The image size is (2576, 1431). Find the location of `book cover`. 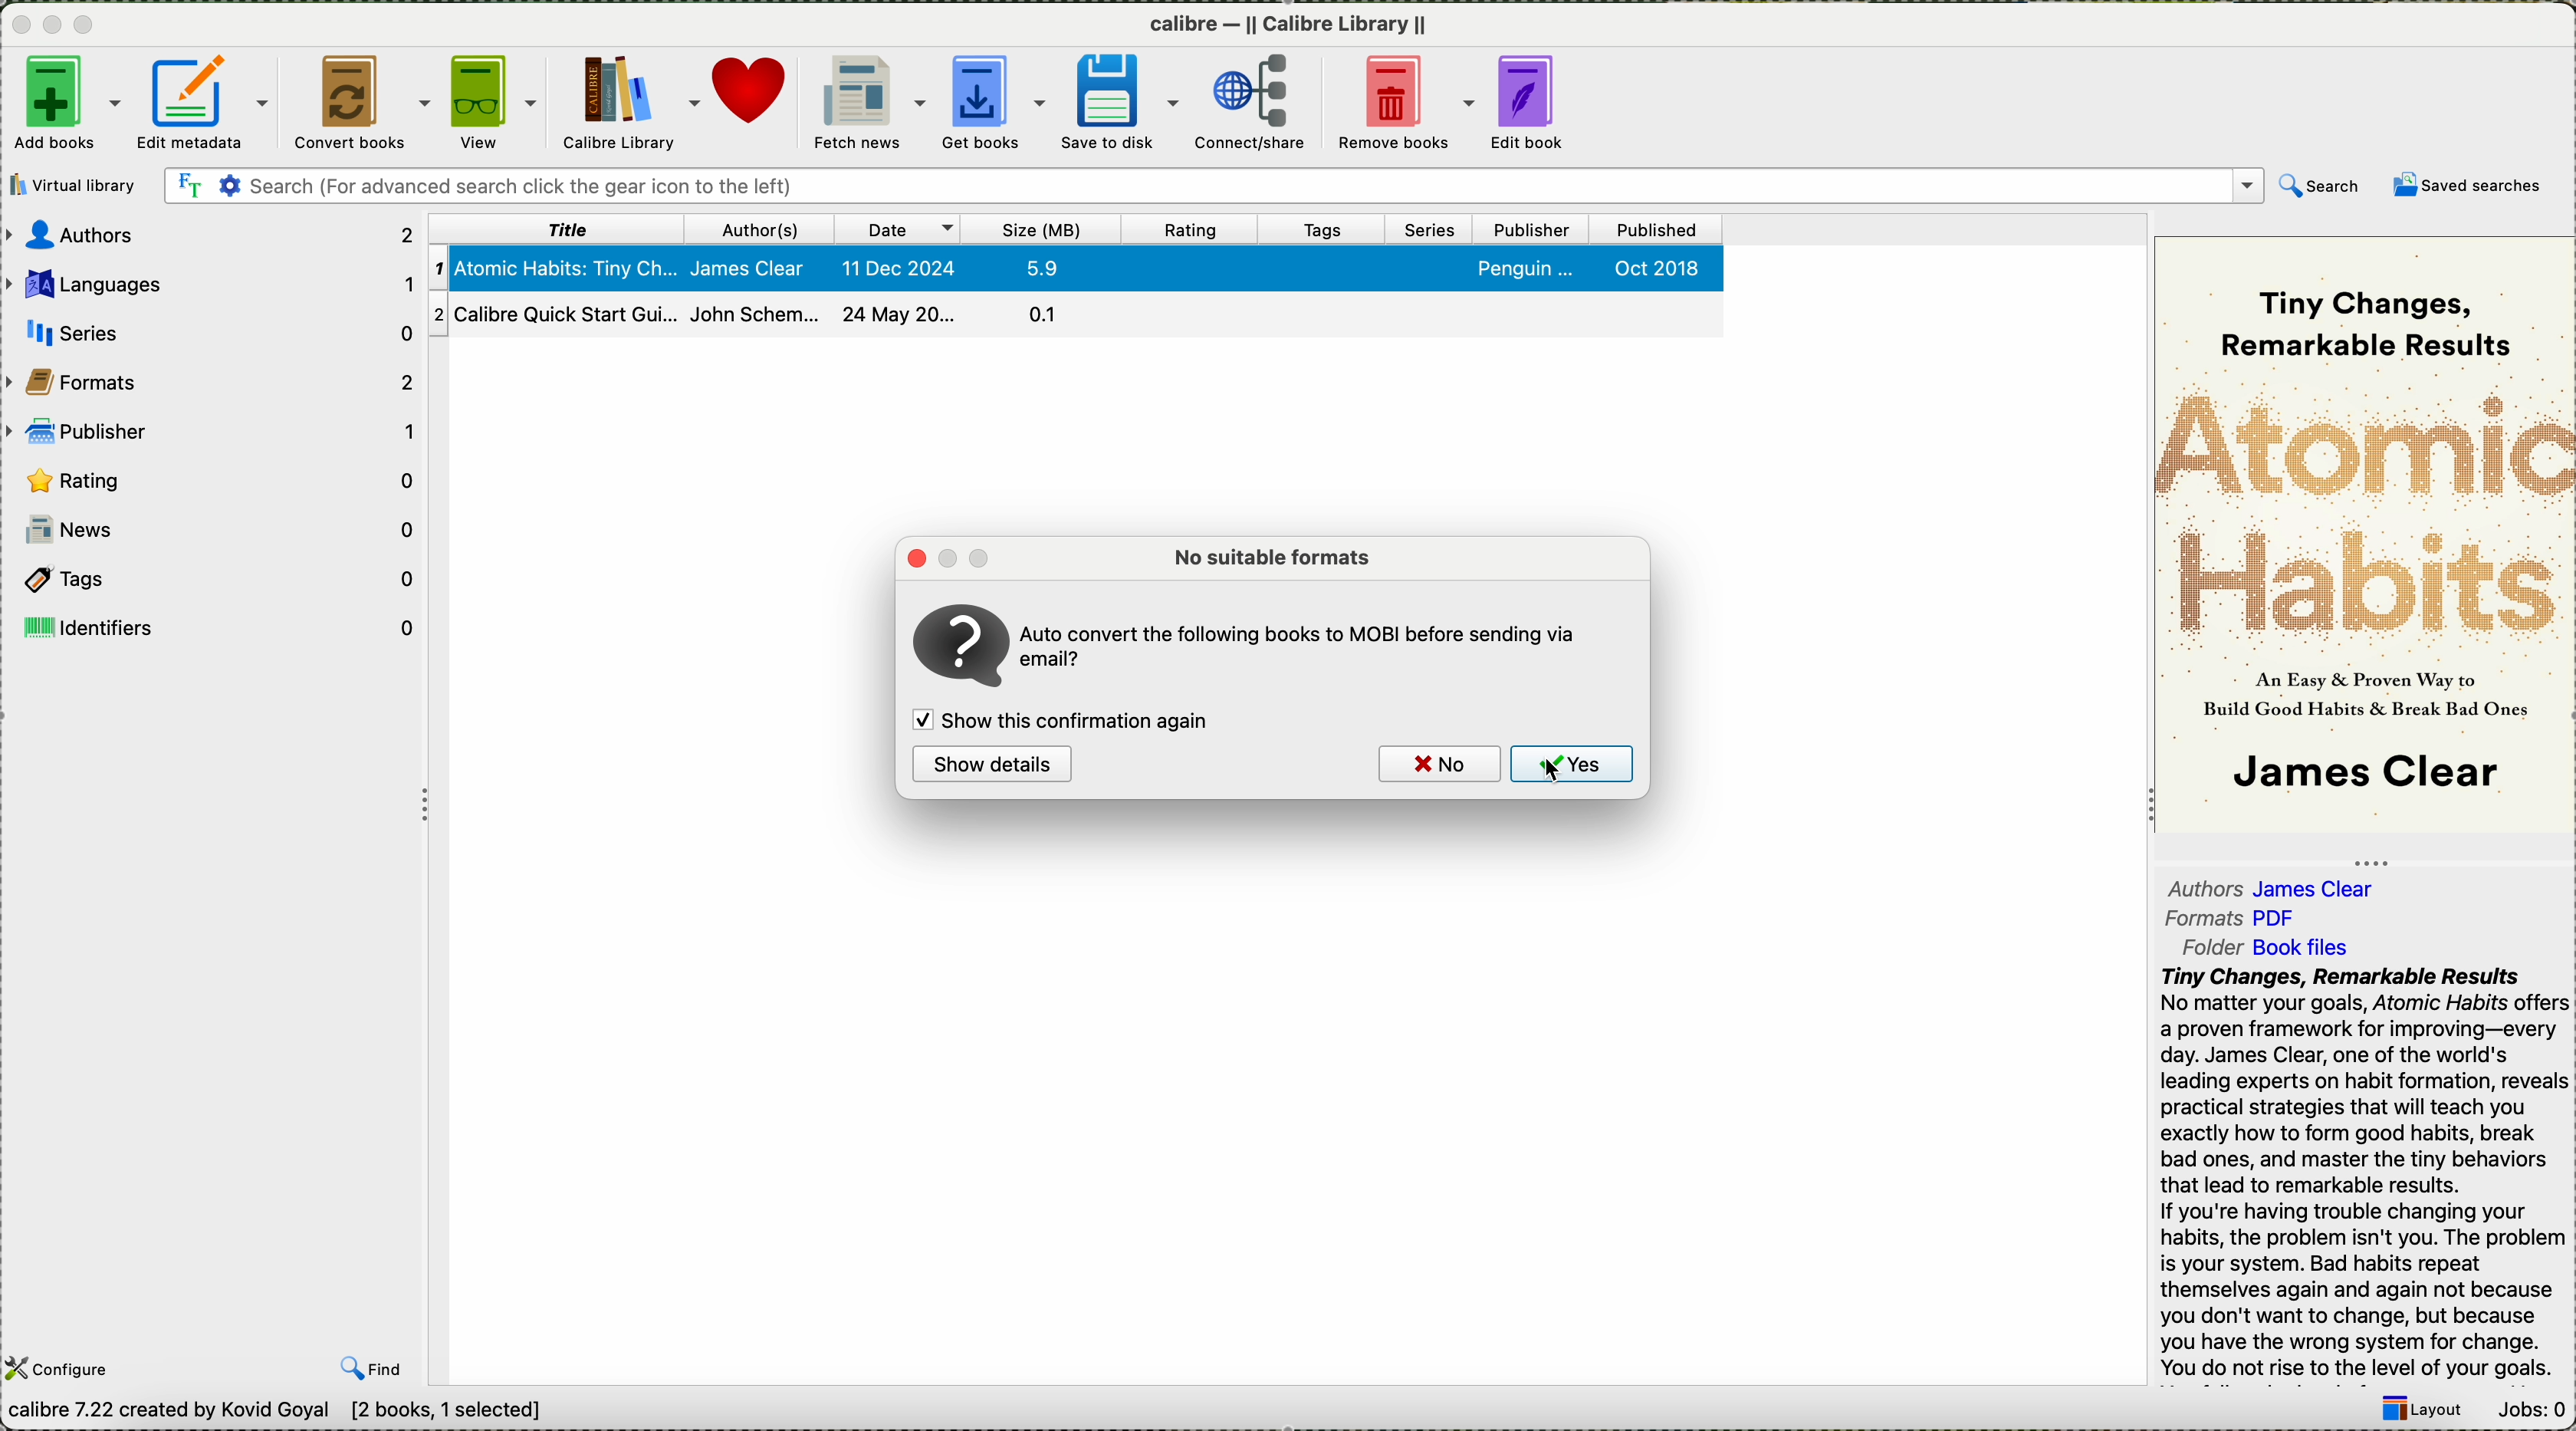

book cover is located at coordinates (2367, 537).